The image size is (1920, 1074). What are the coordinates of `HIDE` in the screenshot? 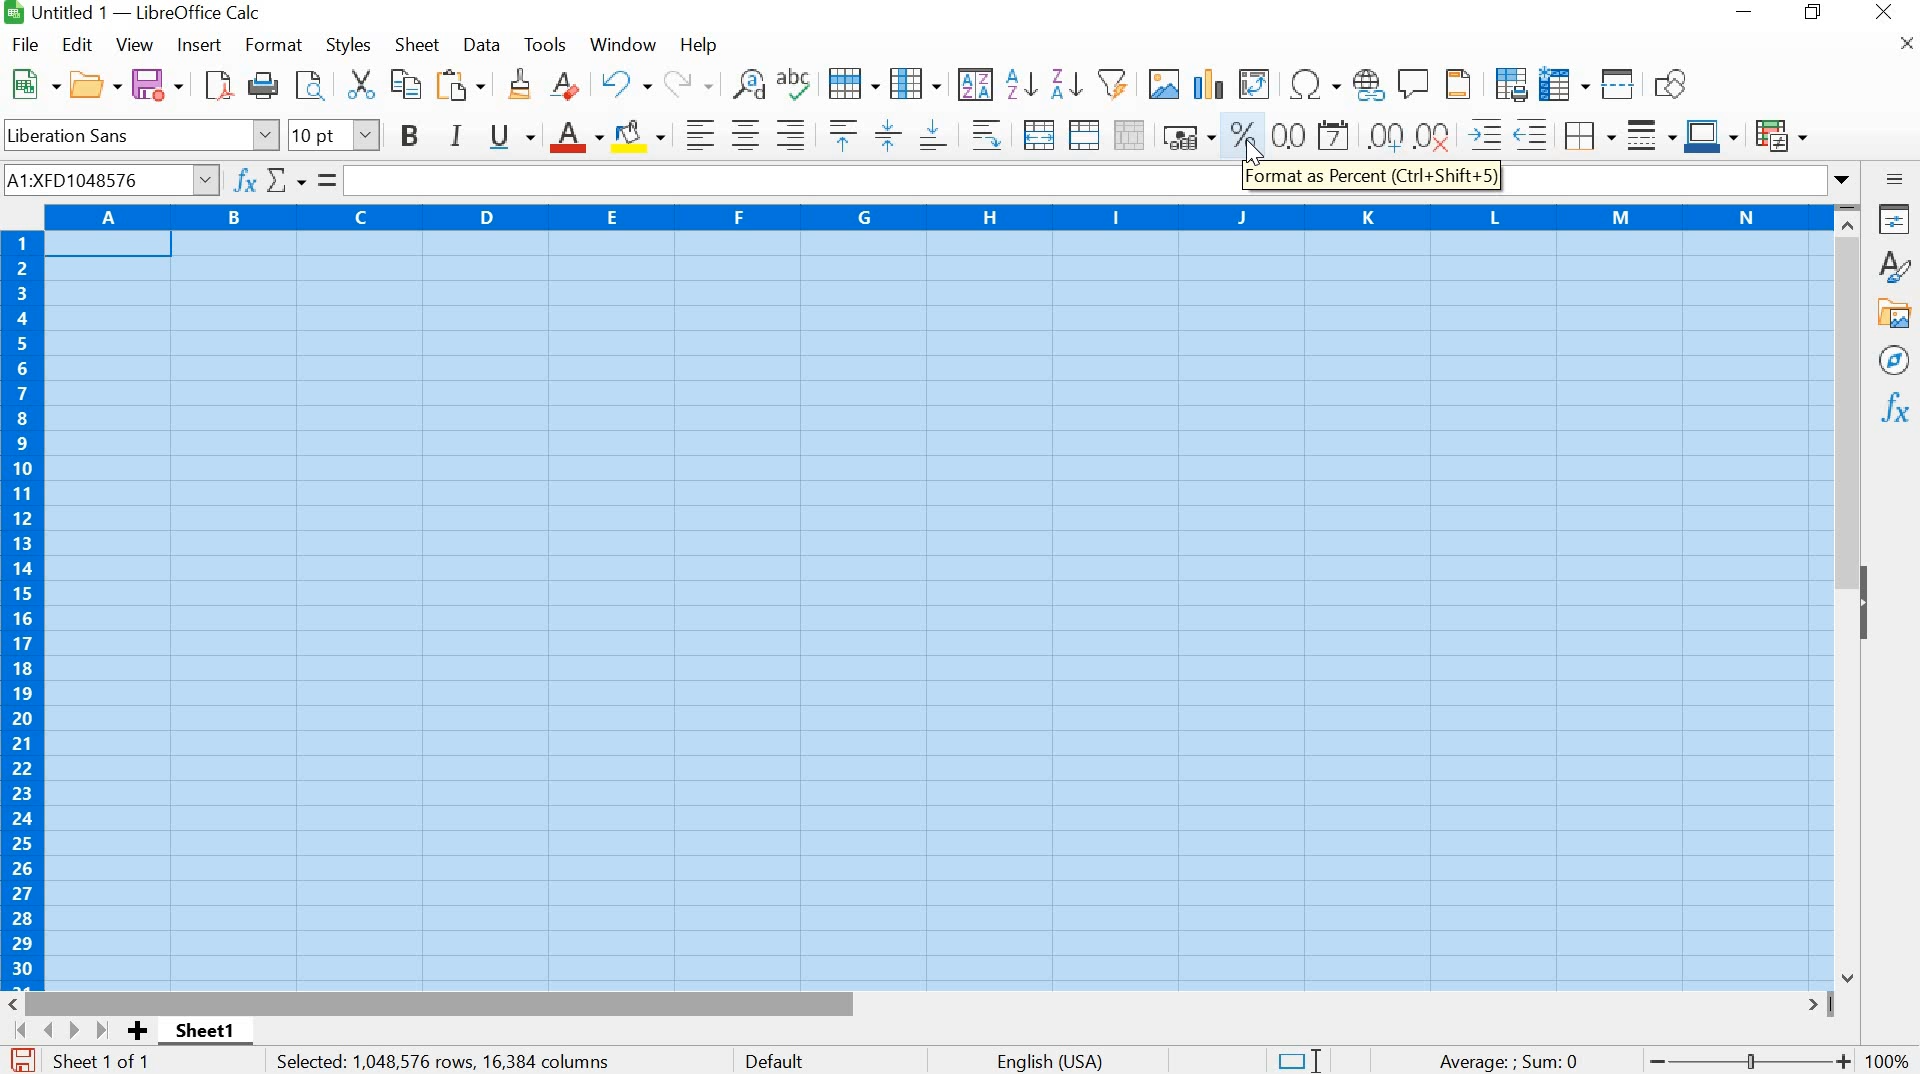 It's located at (1870, 597).